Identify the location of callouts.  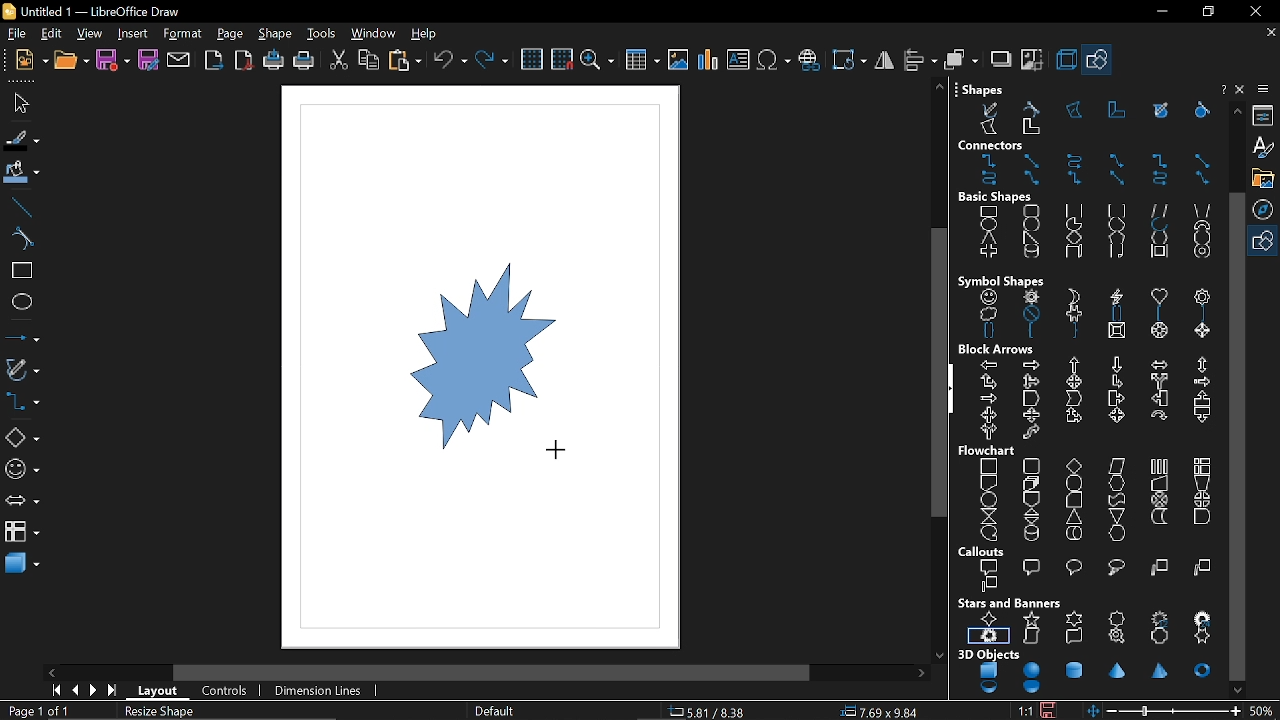
(1090, 569).